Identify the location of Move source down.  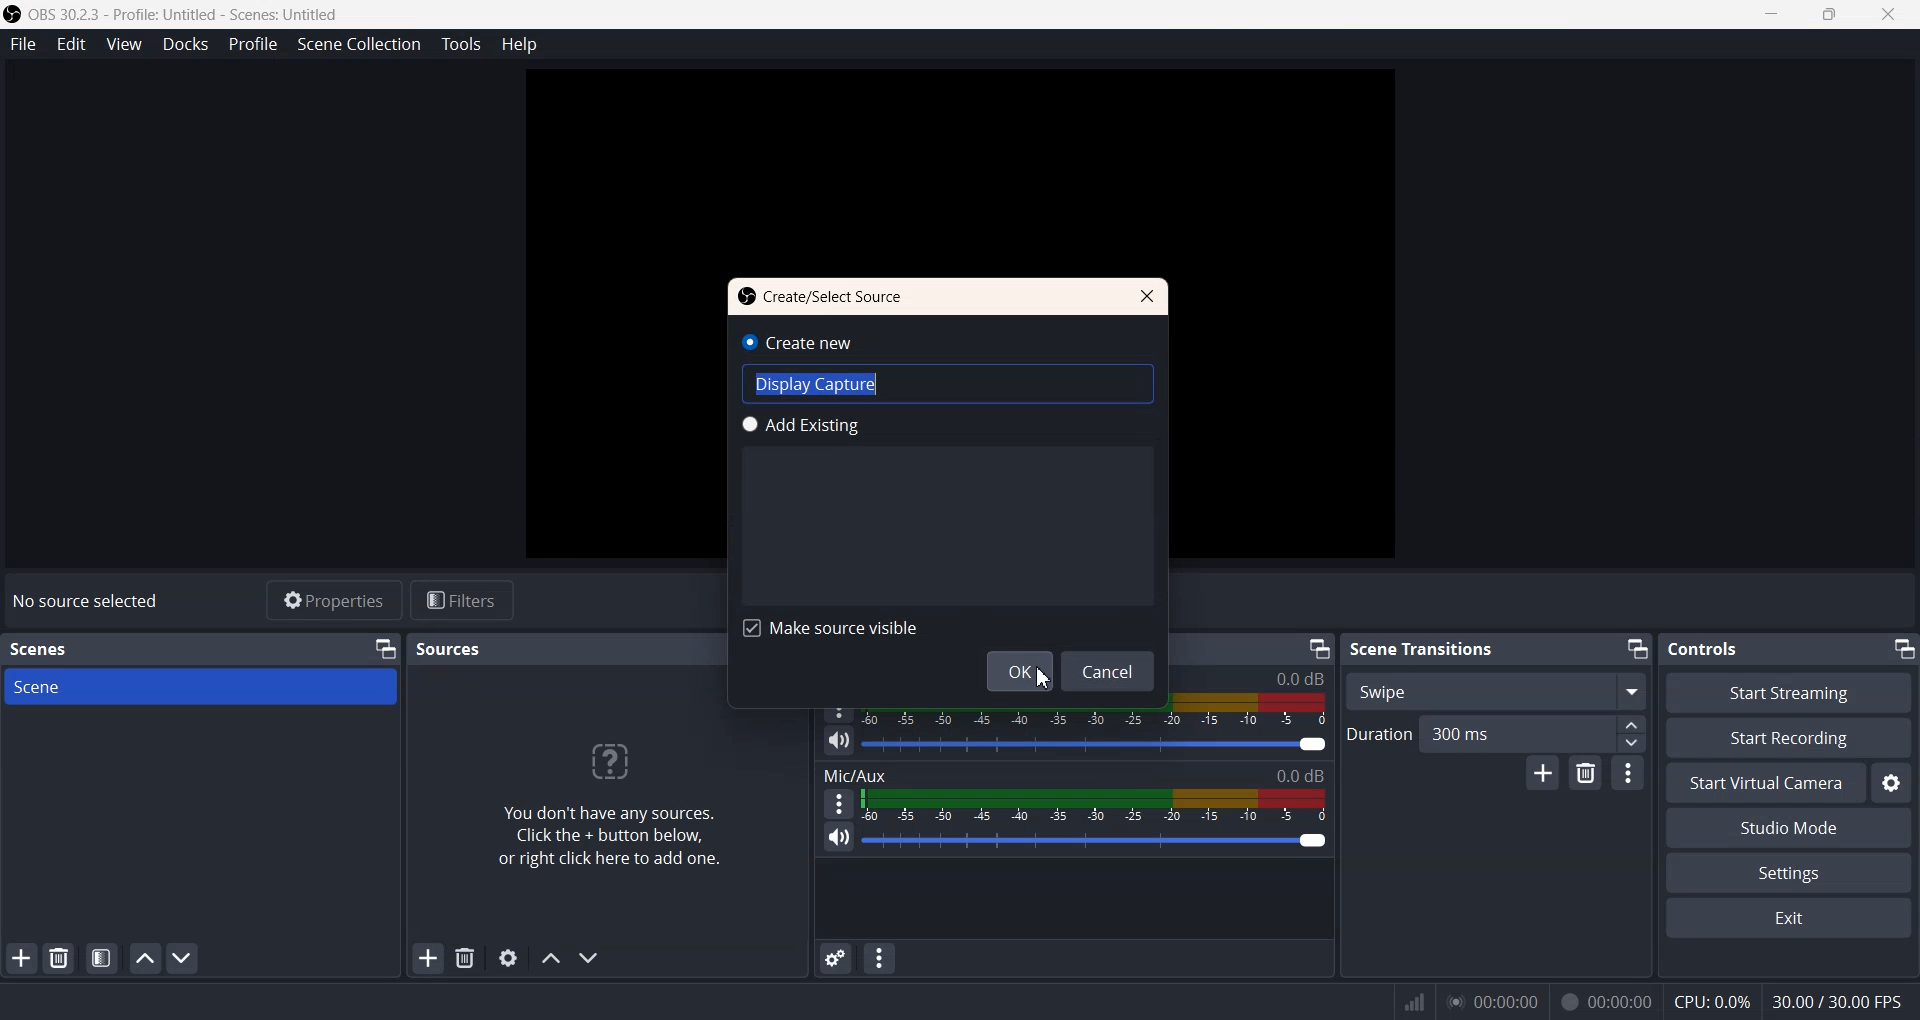
(587, 958).